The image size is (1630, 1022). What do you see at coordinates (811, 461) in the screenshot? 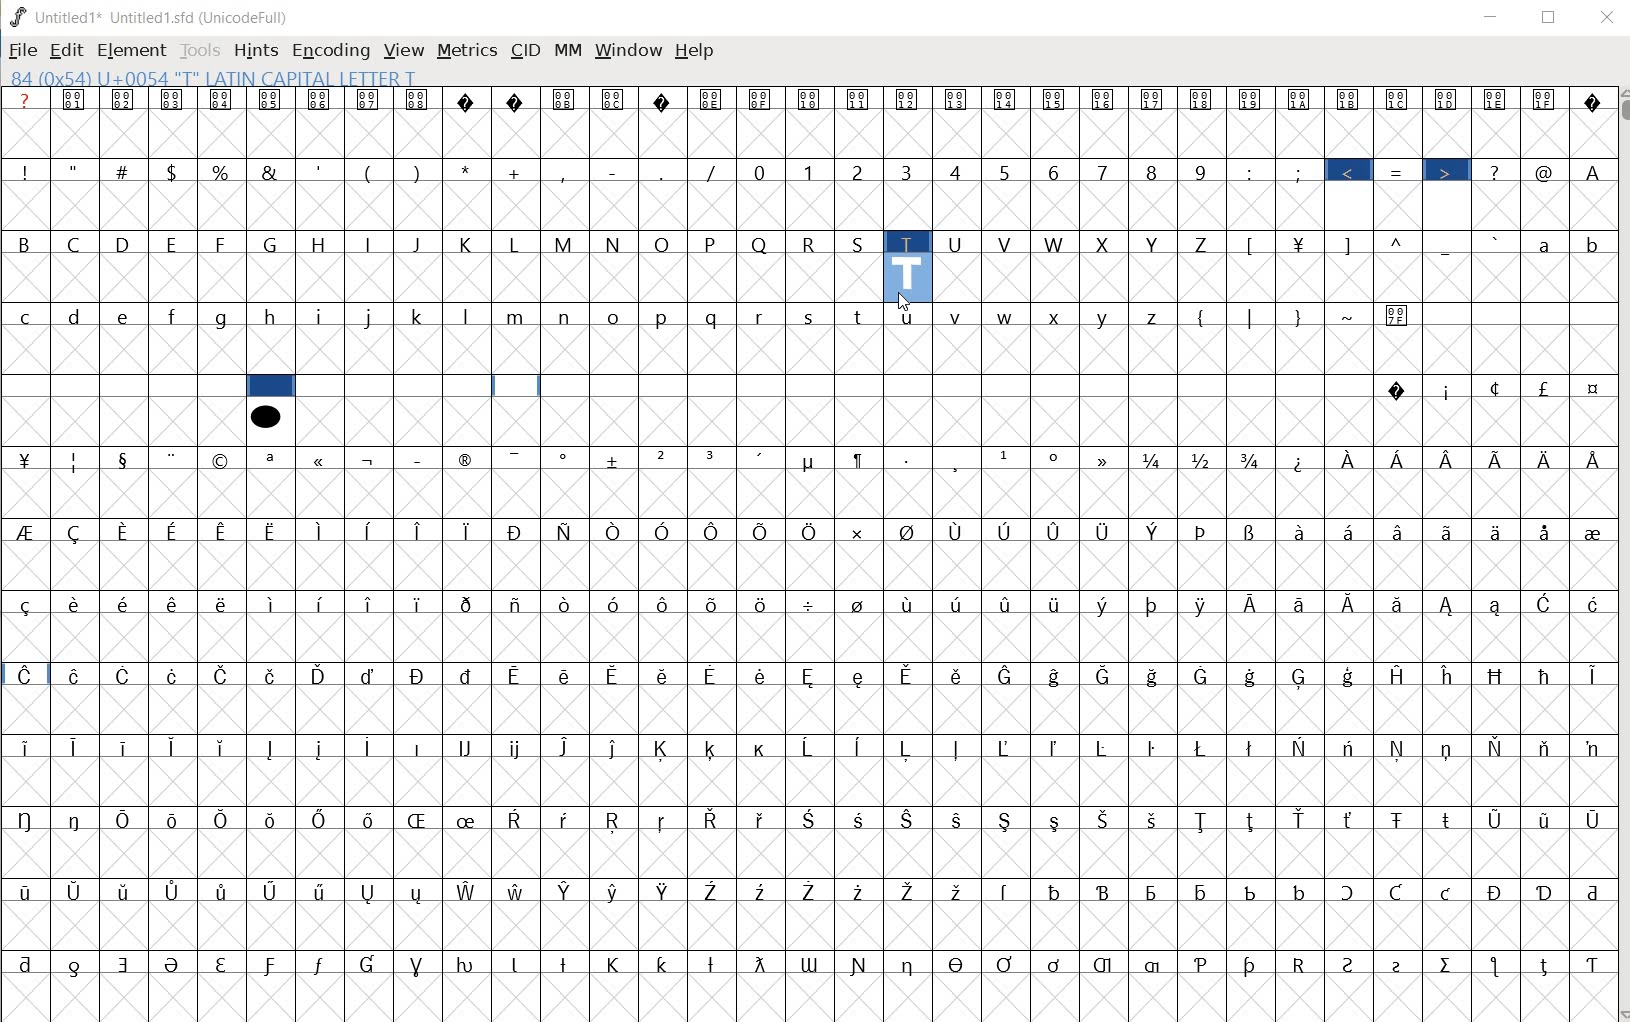
I see `Symbol` at bounding box center [811, 461].